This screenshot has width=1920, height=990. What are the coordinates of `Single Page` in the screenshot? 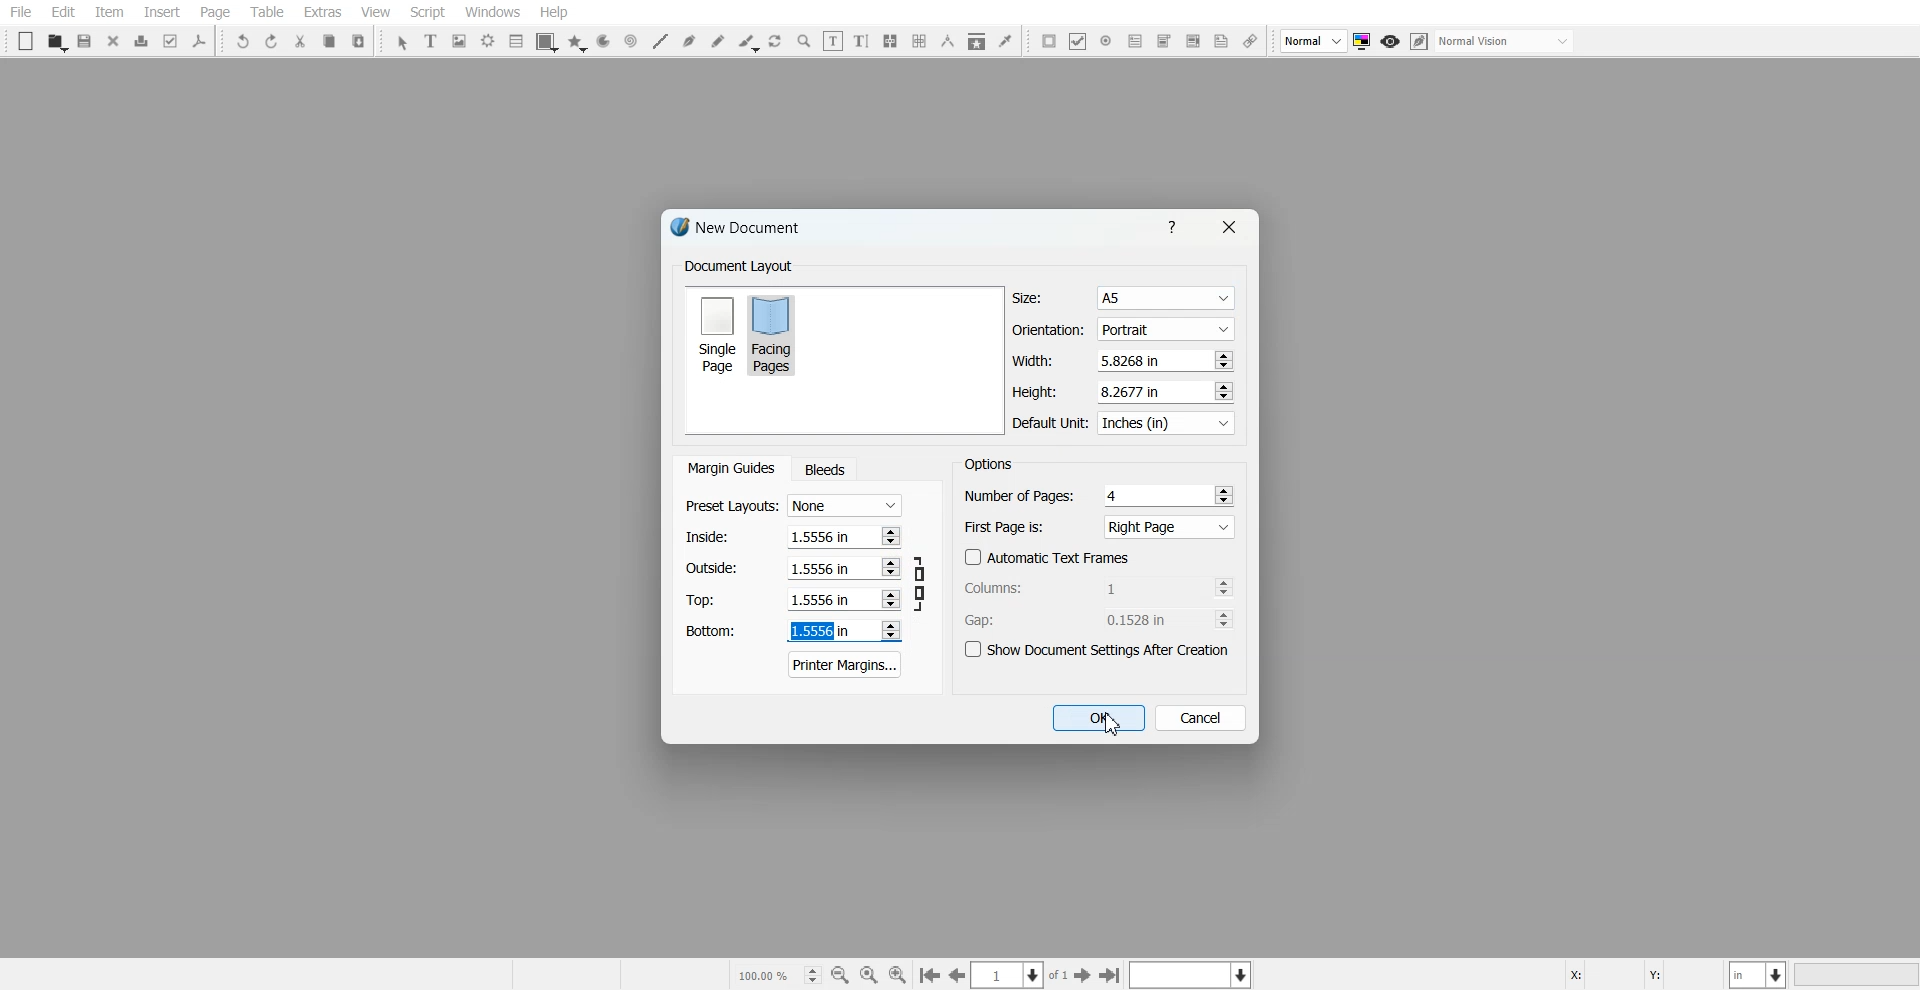 It's located at (716, 333).